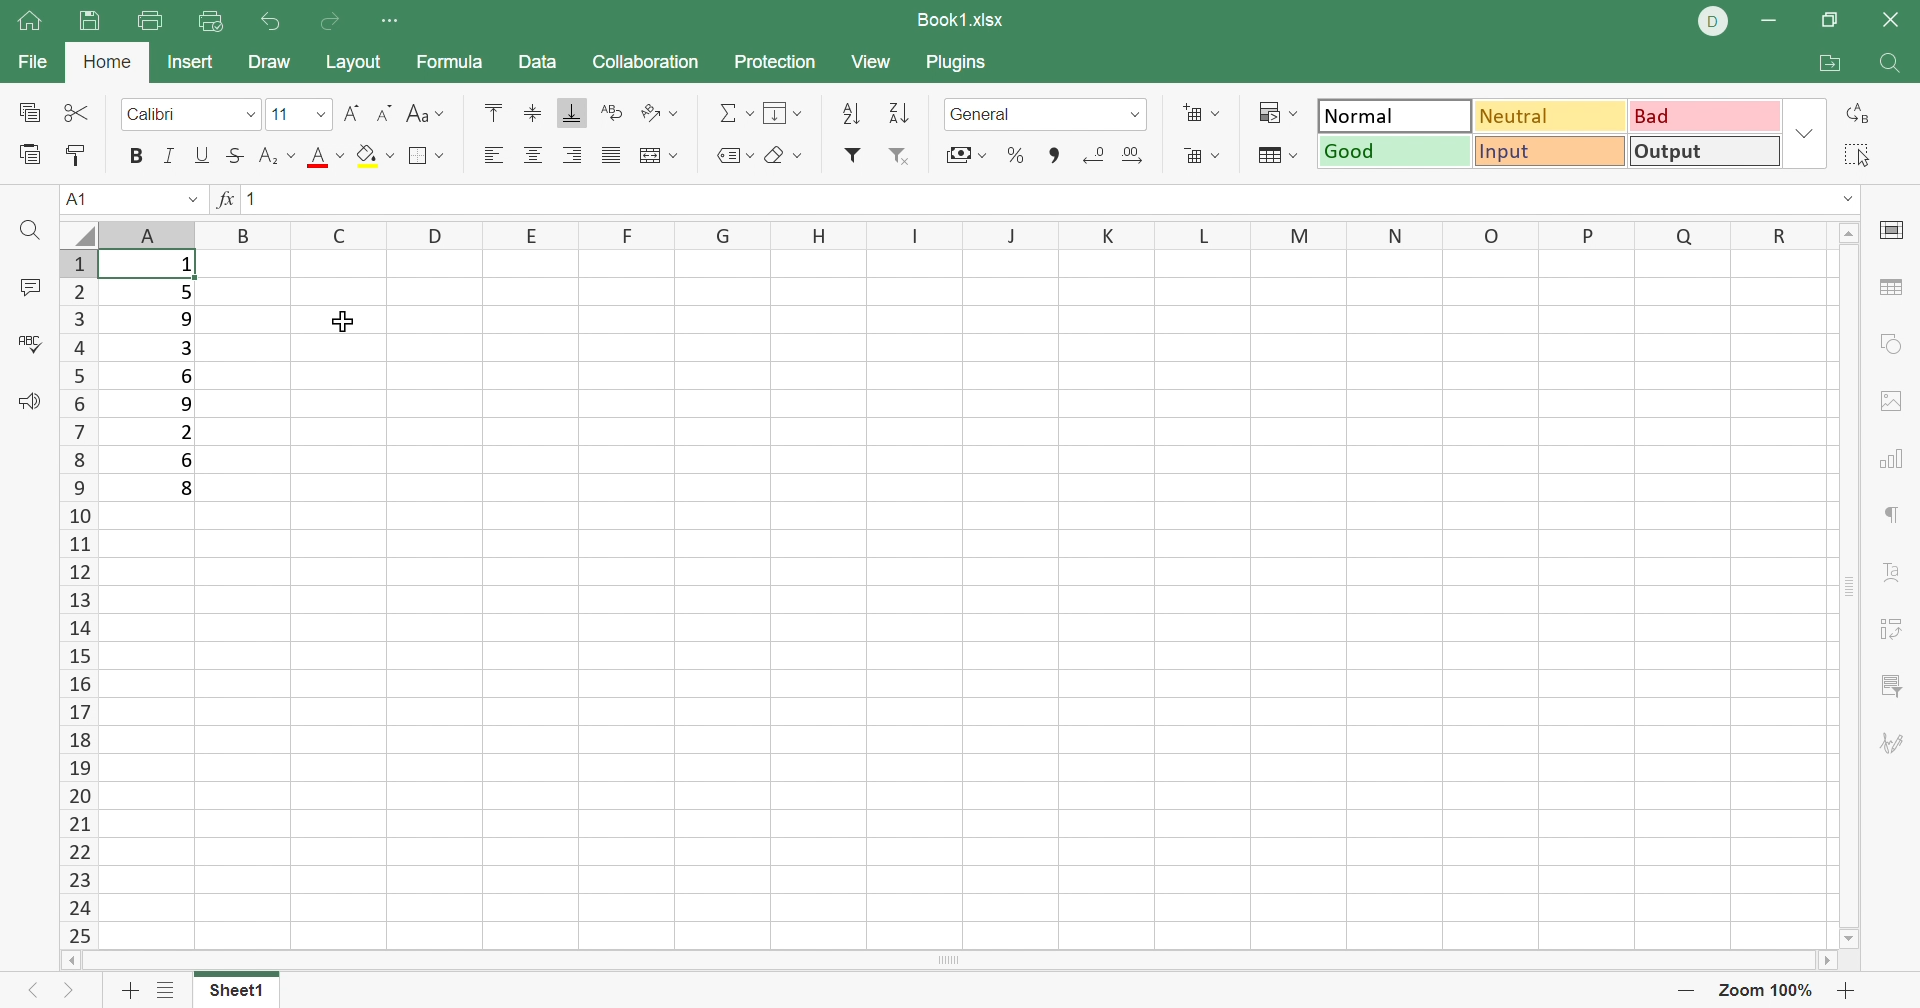  What do you see at coordinates (849, 114) in the screenshot?
I see `Sort descending` at bounding box center [849, 114].